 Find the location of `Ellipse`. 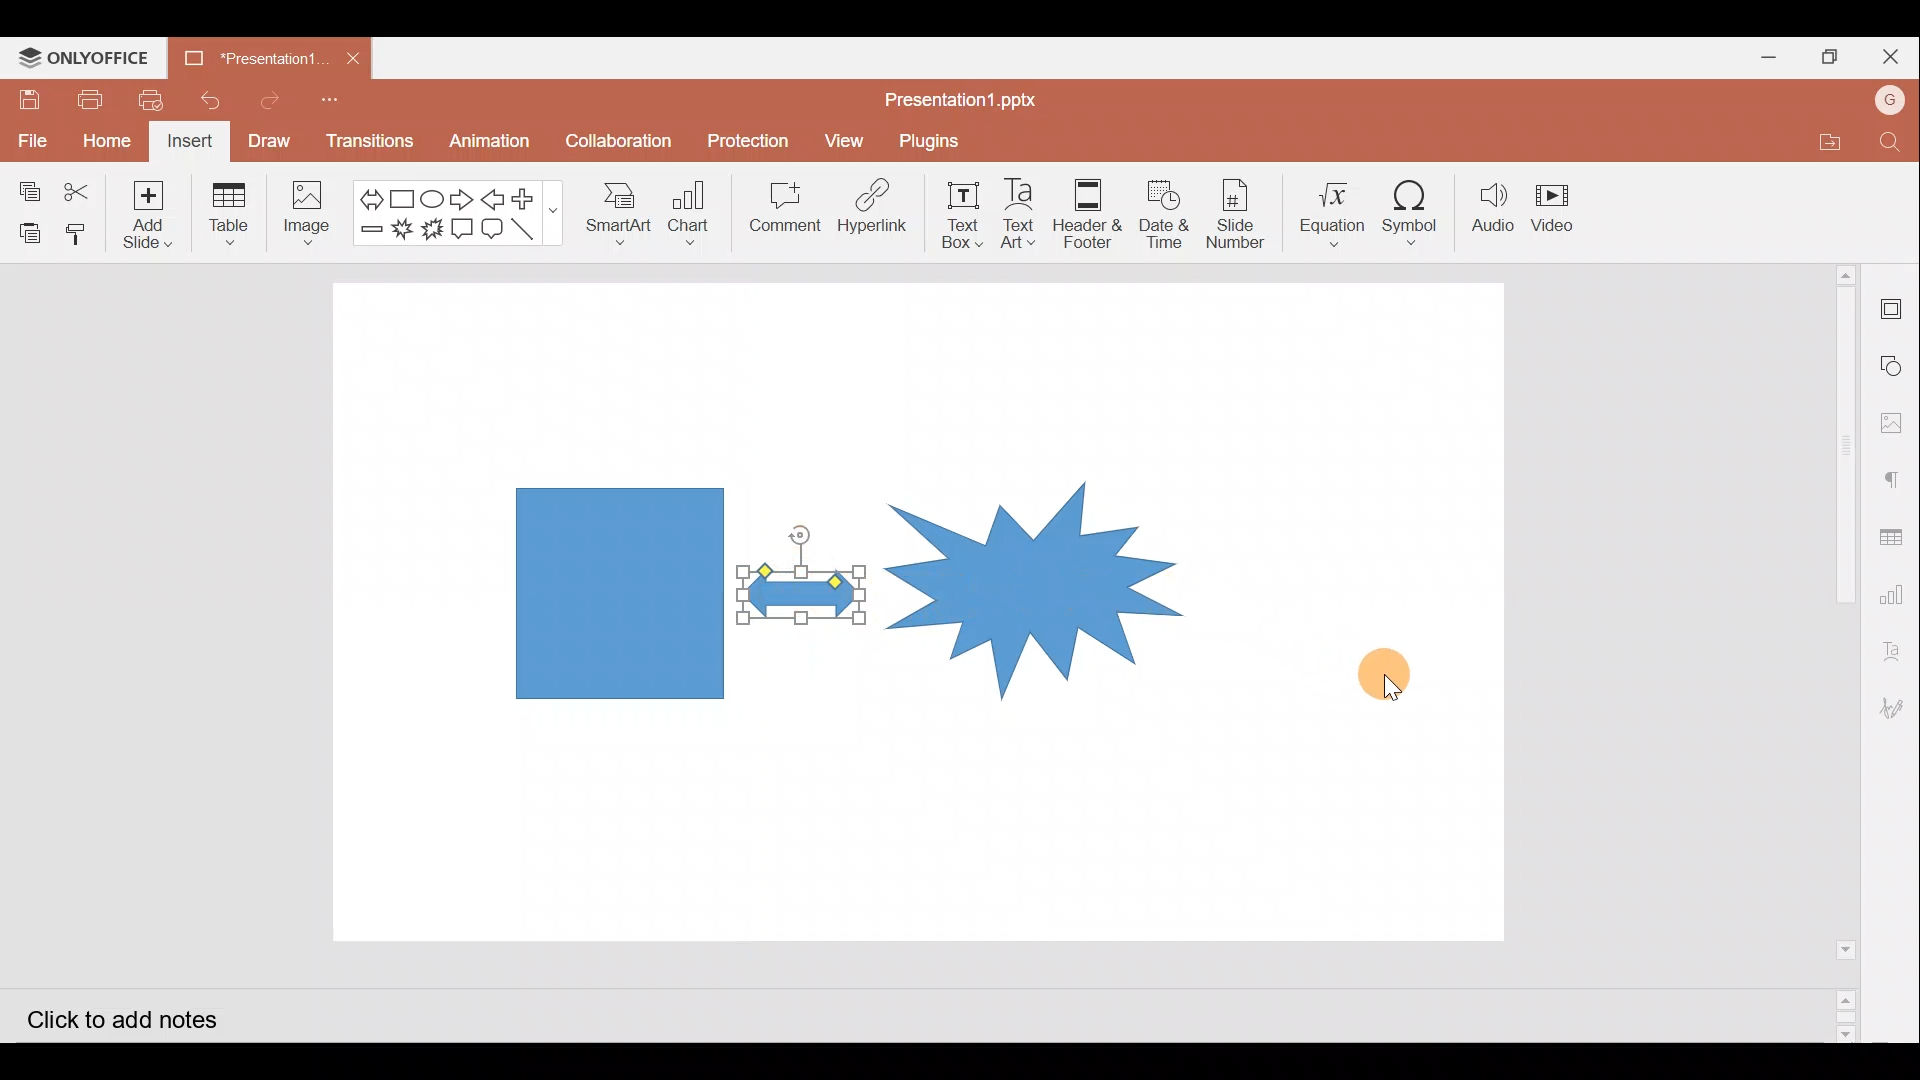

Ellipse is located at coordinates (431, 197).